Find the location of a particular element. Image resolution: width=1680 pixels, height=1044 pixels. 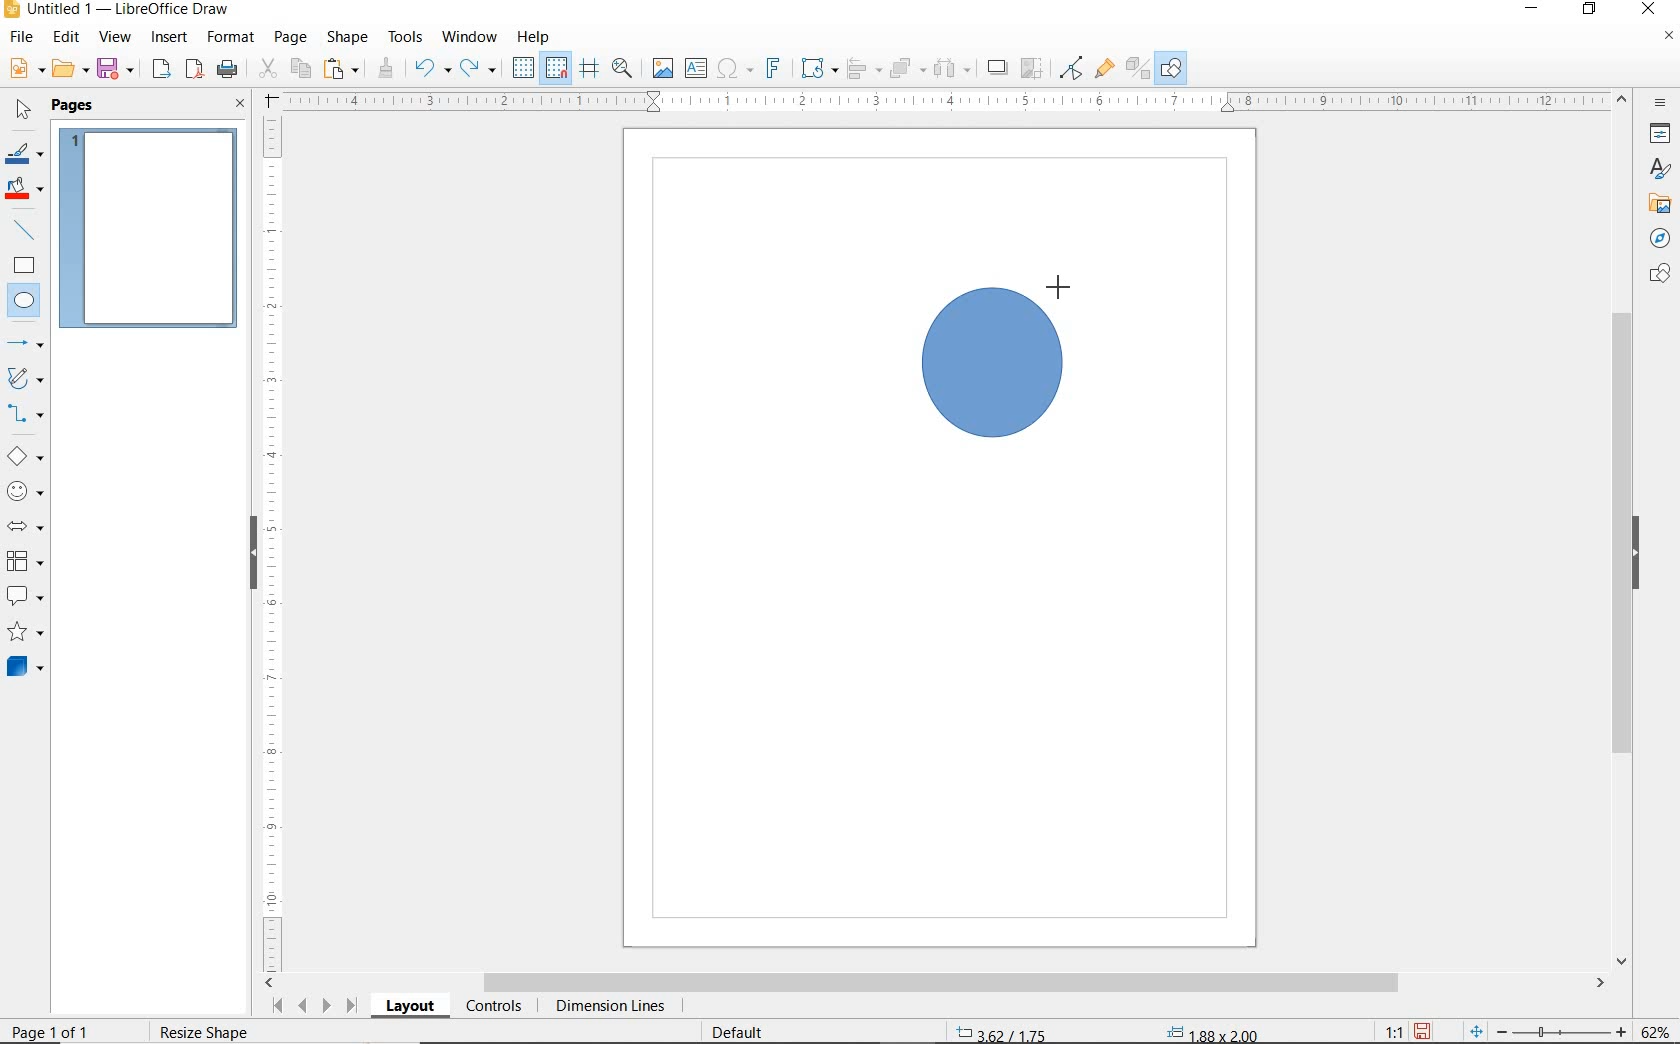

CURSOR is located at coordinates (43, 316).